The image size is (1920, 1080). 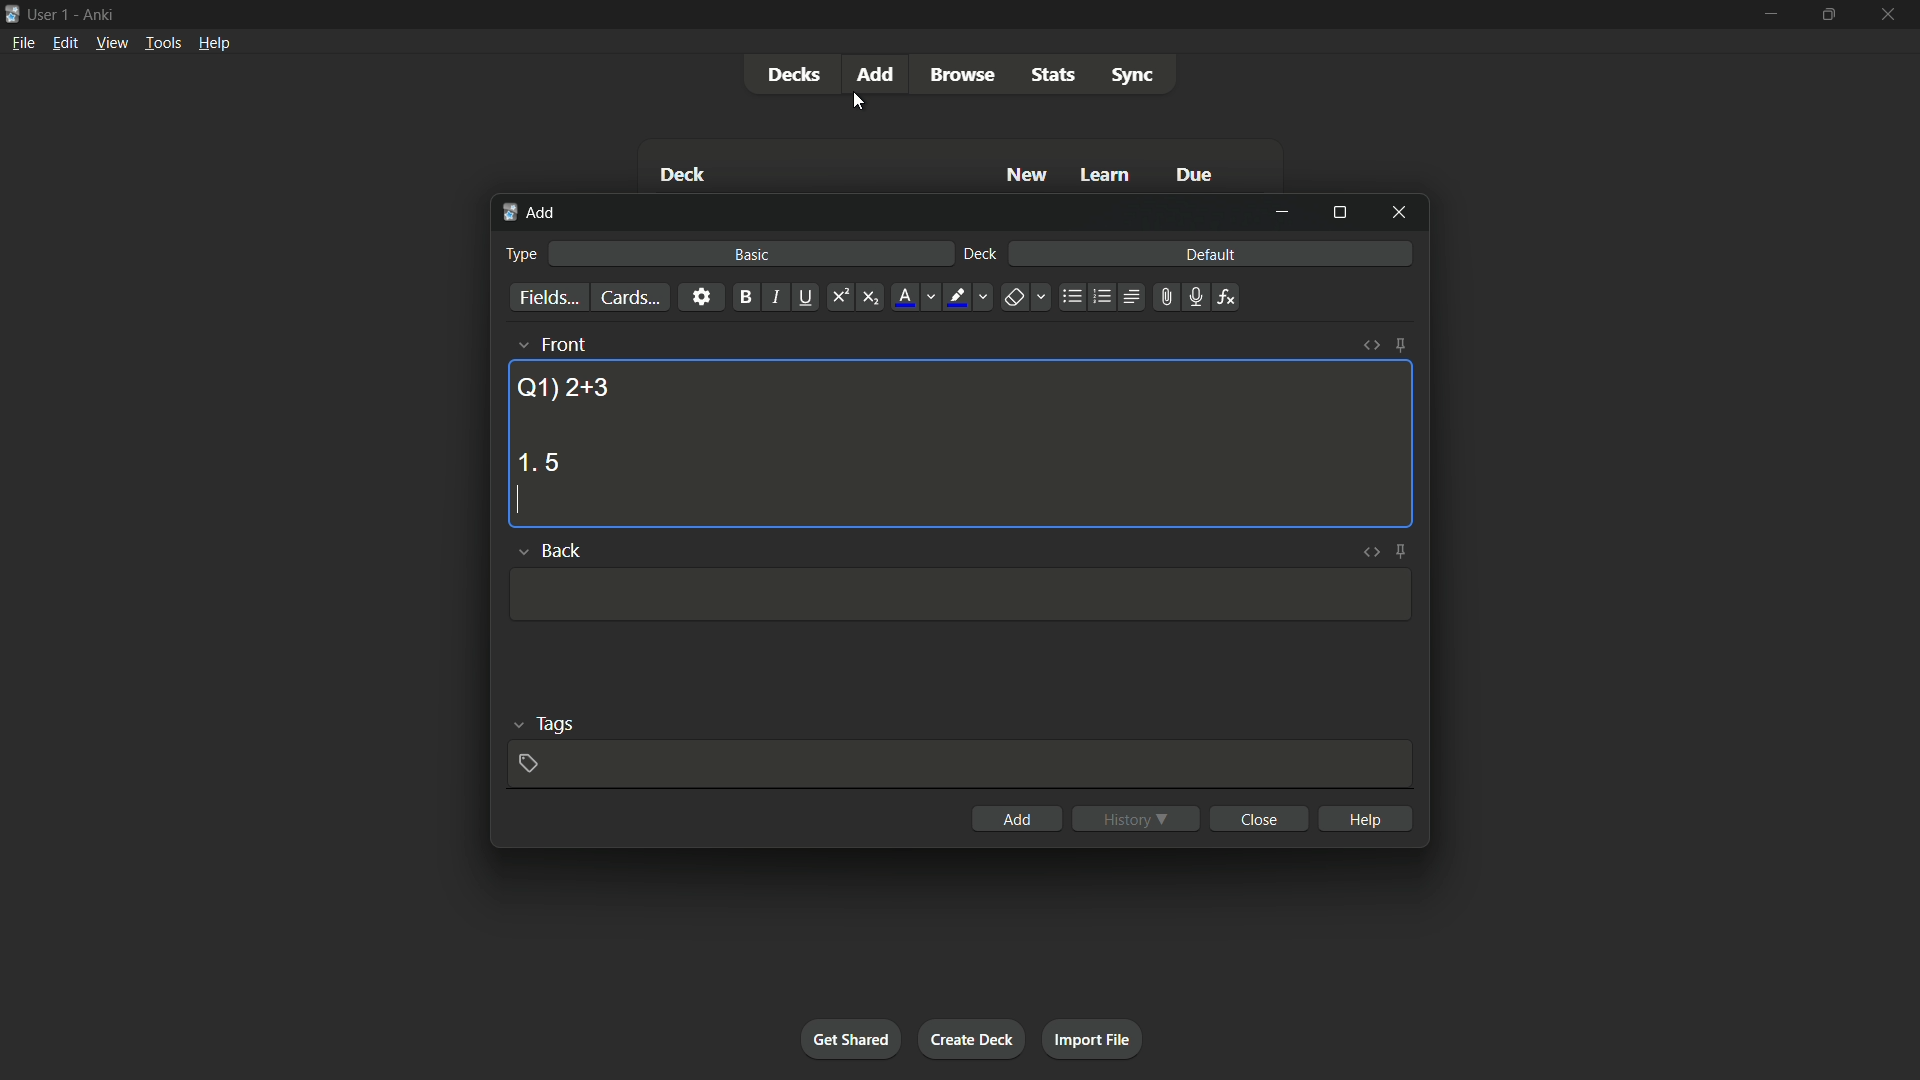 What do you see at coordinates (162, 42) in the screenshot?
I see `tools menu` at bounding box center [162, 42].